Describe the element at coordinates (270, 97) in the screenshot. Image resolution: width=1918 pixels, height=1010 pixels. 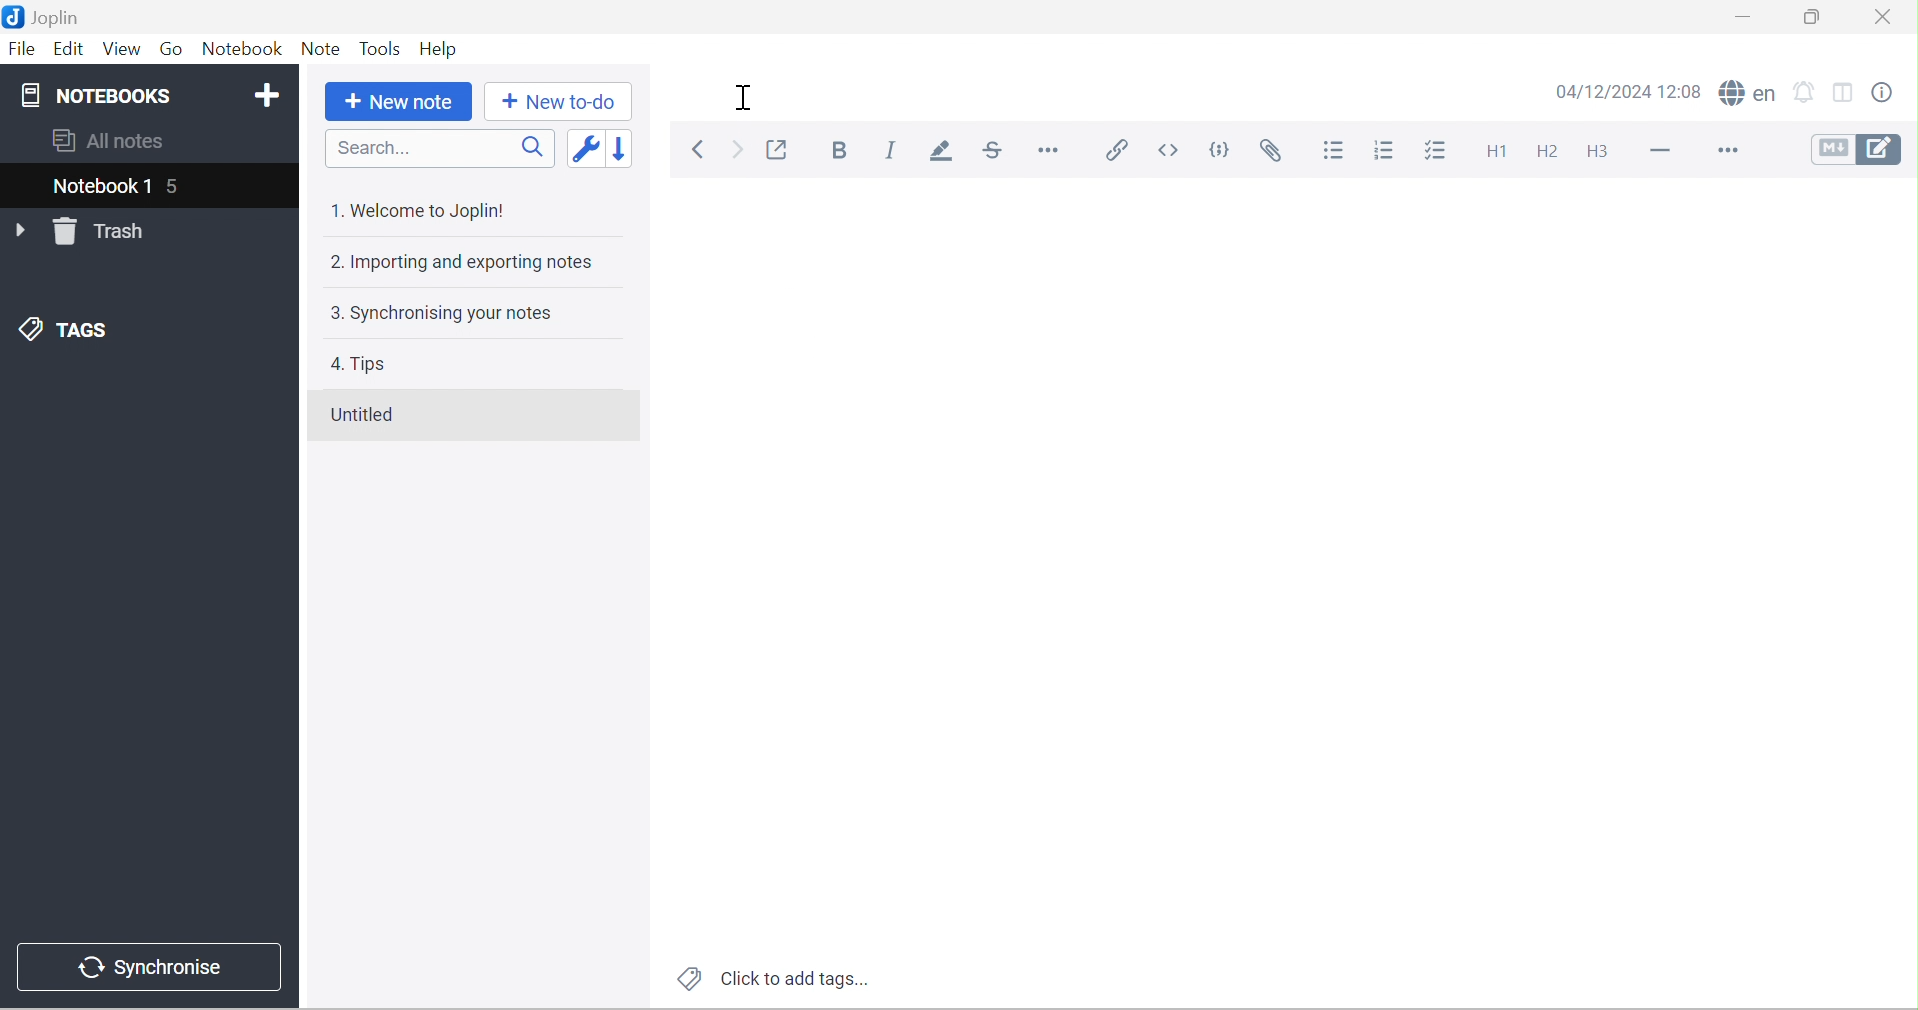
I see `Add notebook` at that location.